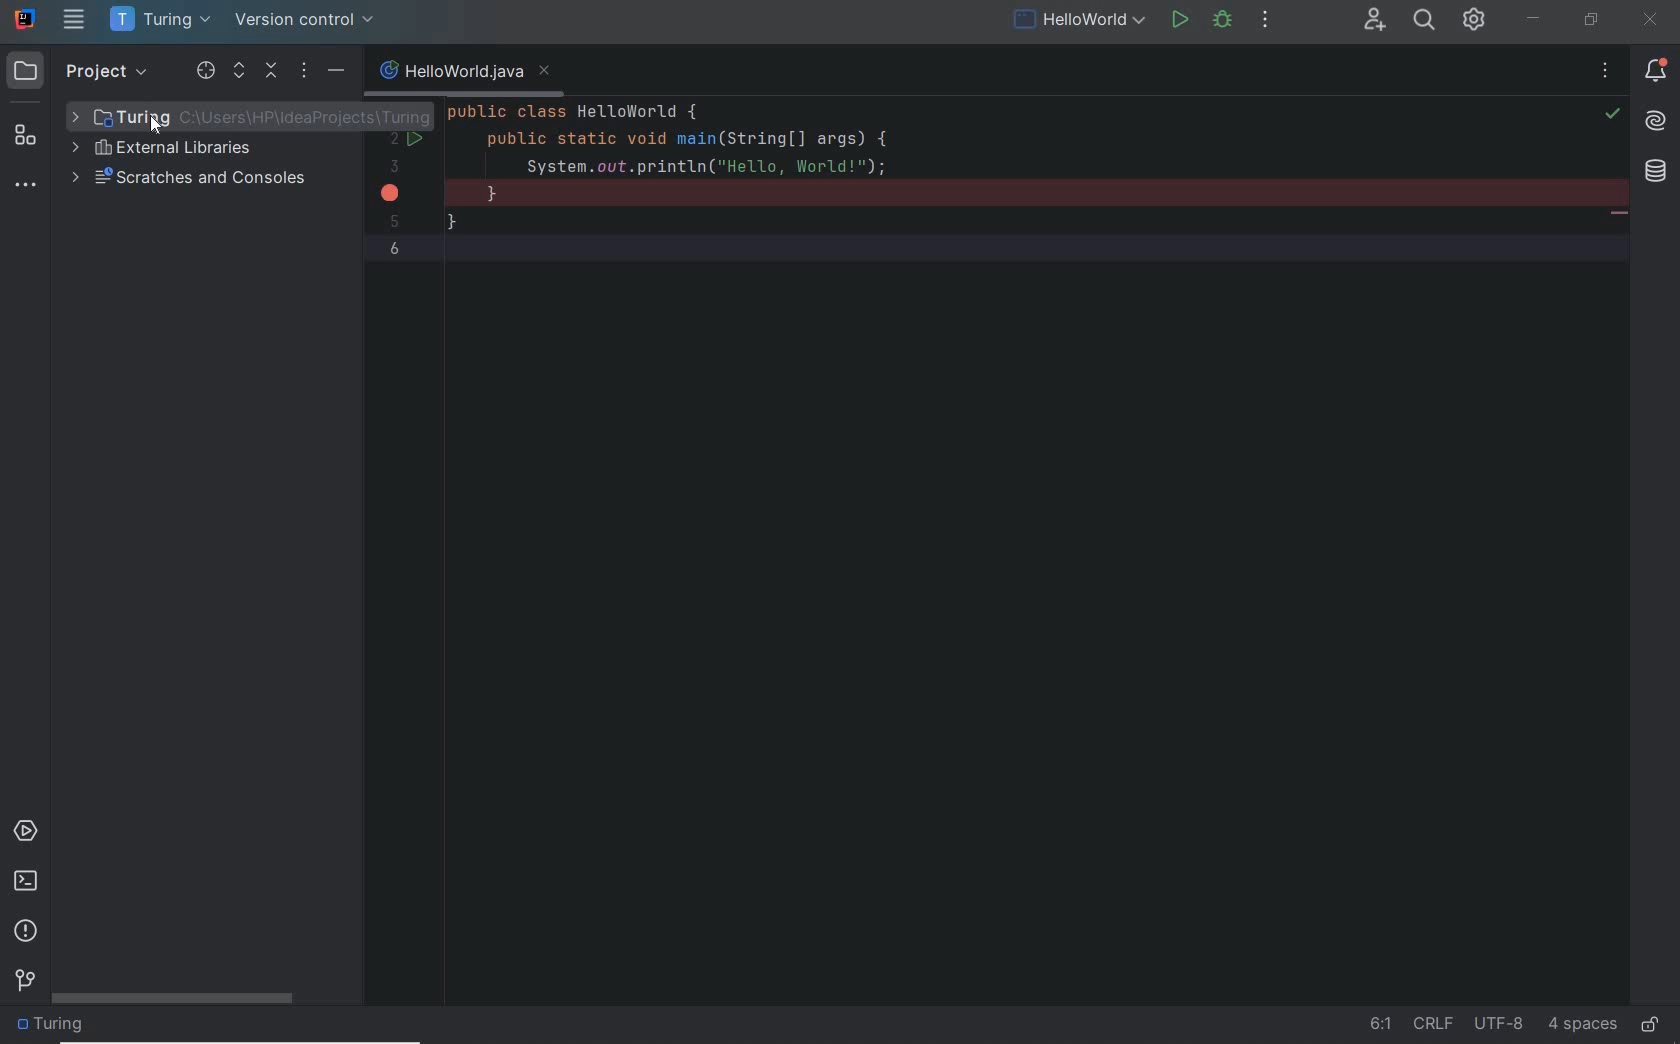 This screenshot has width=1680, height=1044. What do you see at coordinates (1180, 22) in the screenshot?
I see `run` at bounding box center [1180, 22].